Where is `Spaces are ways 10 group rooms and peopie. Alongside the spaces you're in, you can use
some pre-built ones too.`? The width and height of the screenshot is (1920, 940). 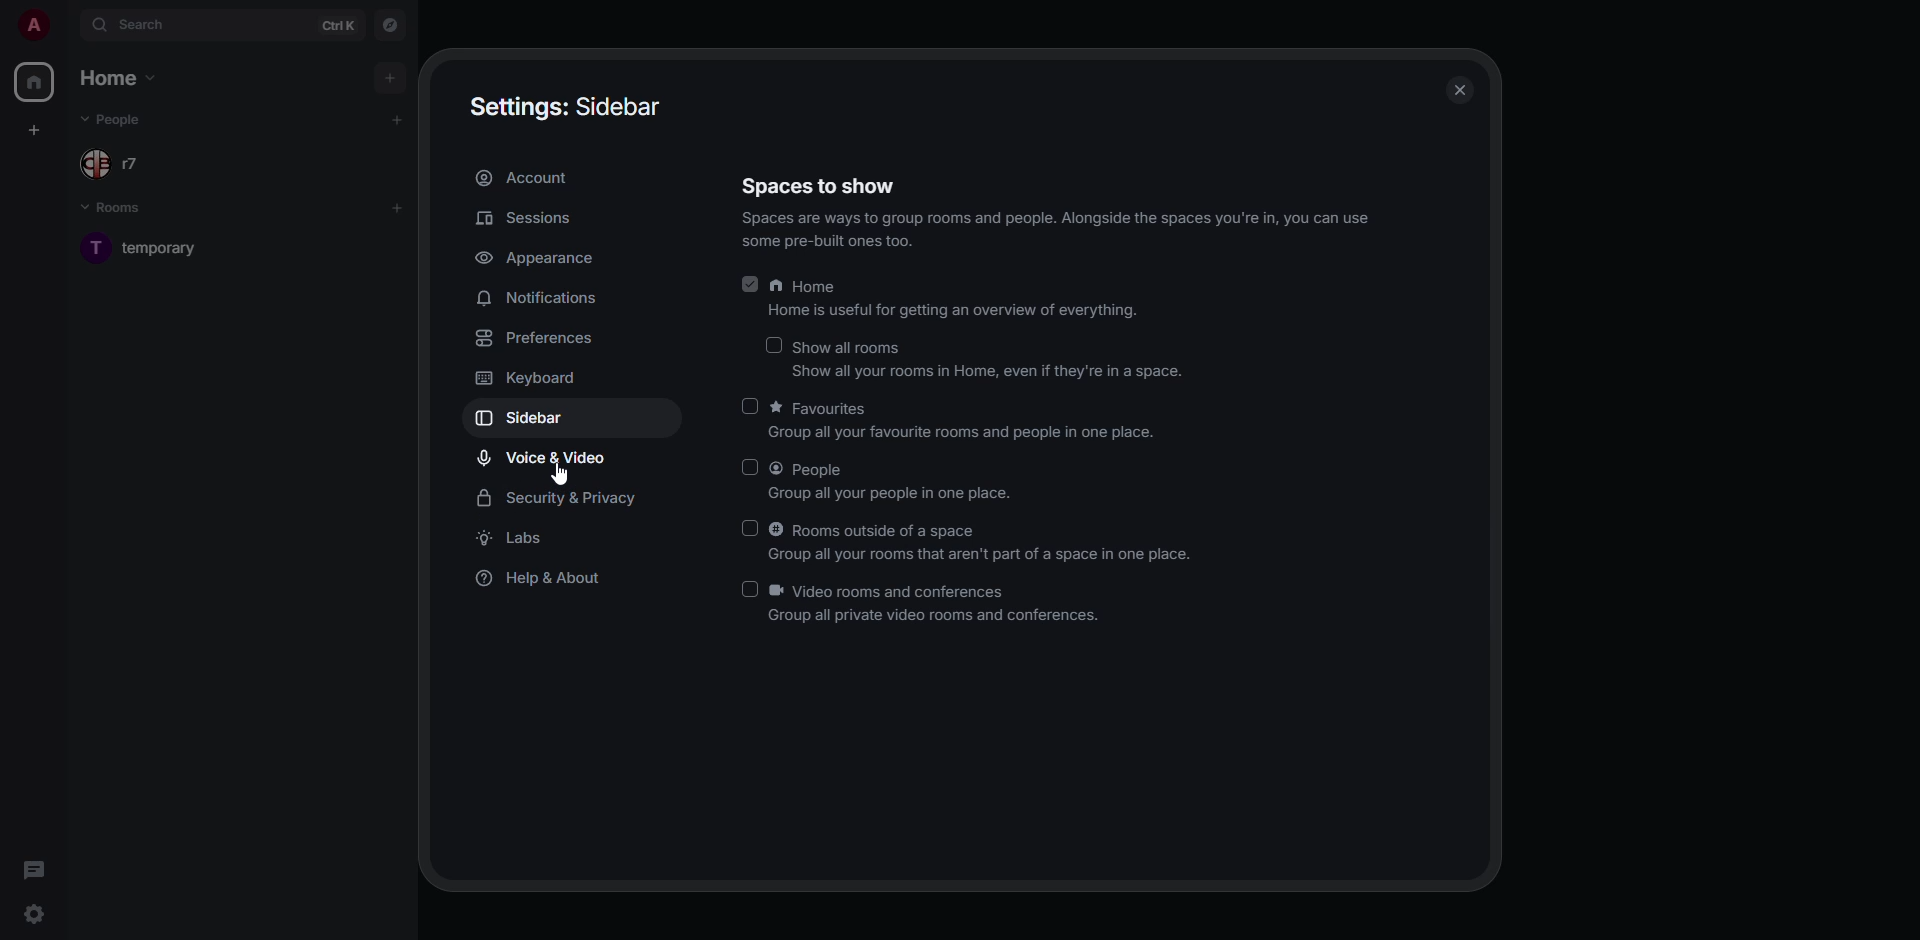
Spaces are ways 10 group rooms and peopie. Alongside the spaces you're in, you can use
some pre-built ones too. is located at coordinates (1040, 231).